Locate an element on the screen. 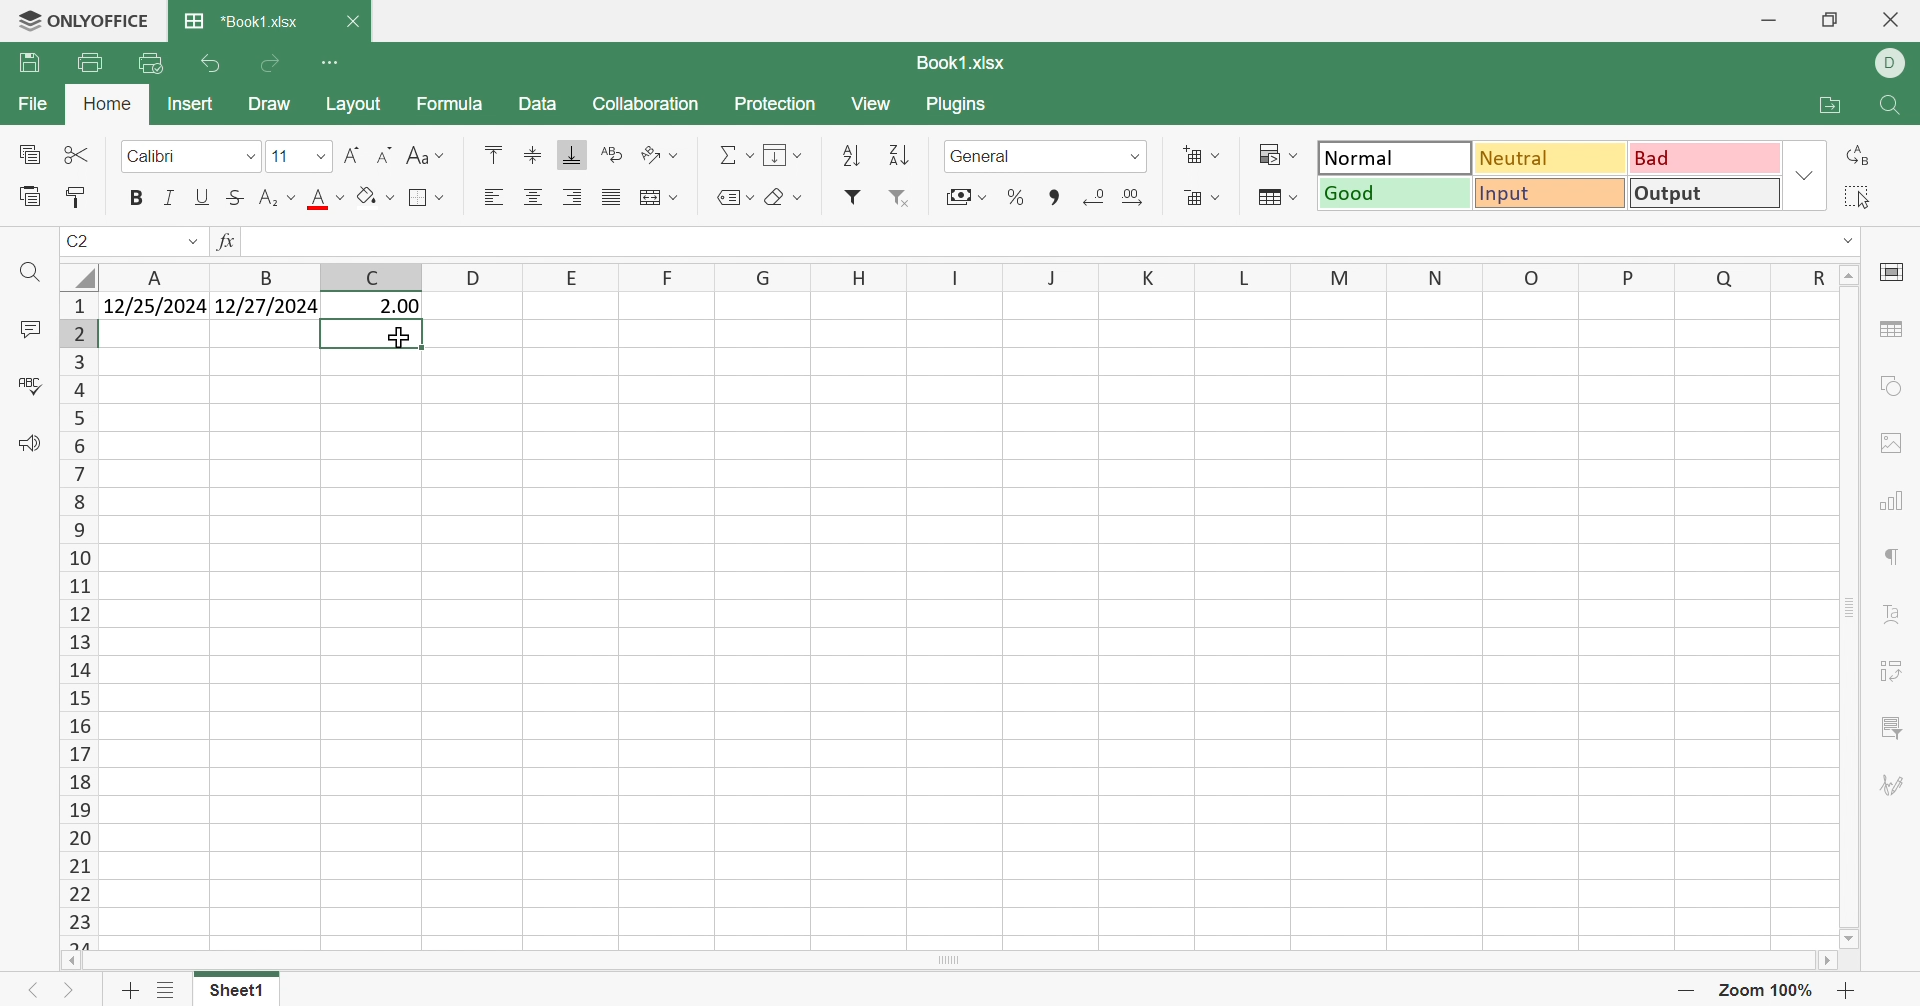  Data is located at coordinates (538, 103).